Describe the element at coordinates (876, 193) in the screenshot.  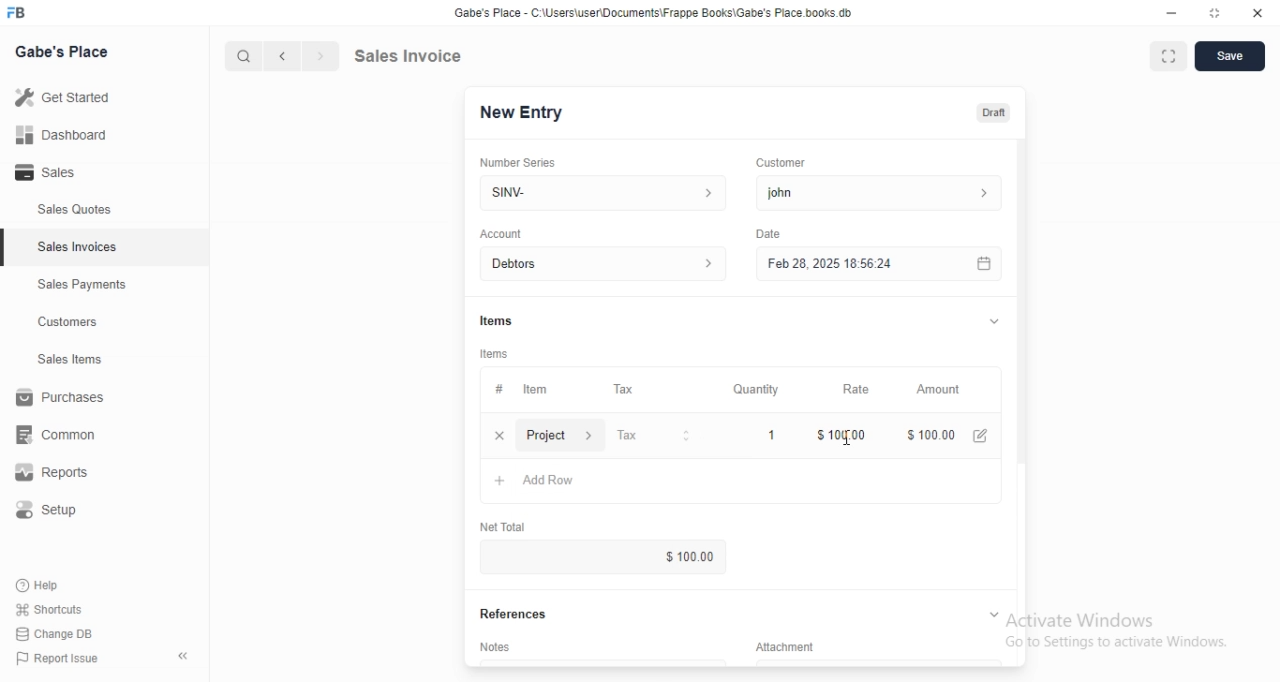
I see `john` at that location.